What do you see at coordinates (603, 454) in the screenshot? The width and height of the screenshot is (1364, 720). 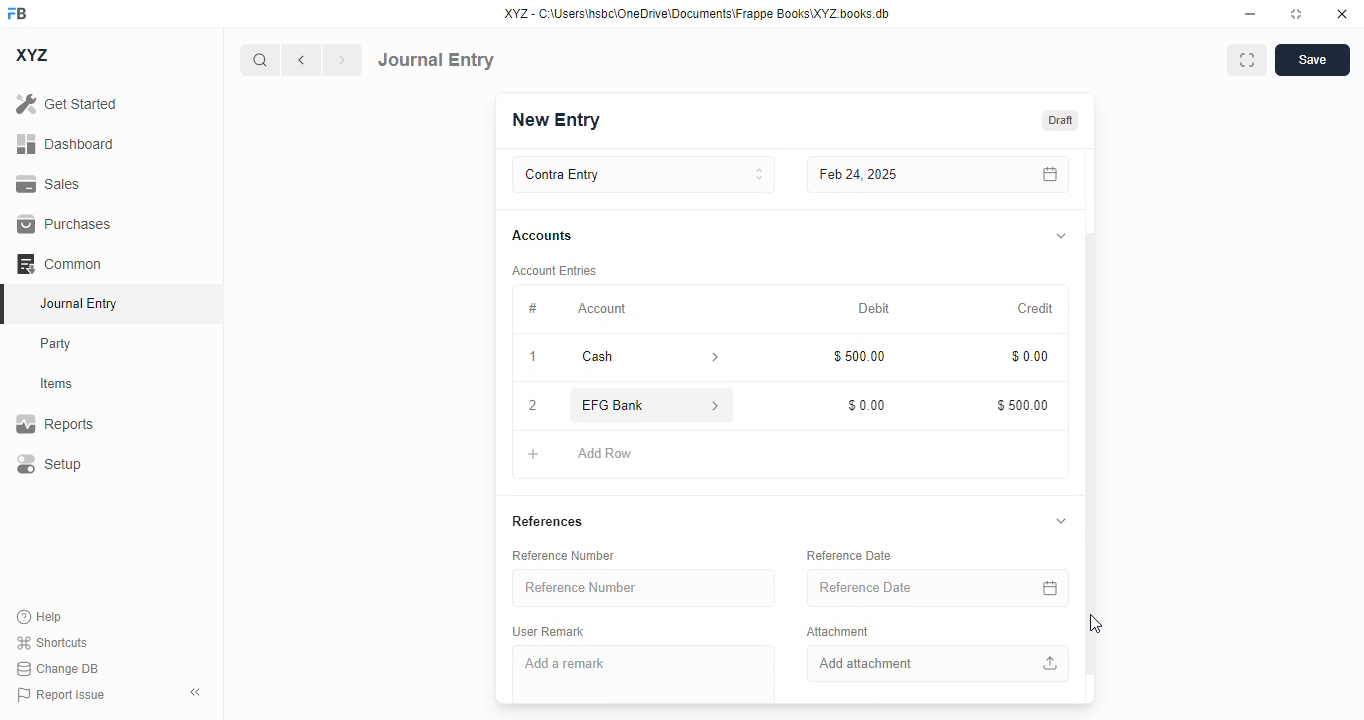 I see `add row` at bounding box center [603, 454].